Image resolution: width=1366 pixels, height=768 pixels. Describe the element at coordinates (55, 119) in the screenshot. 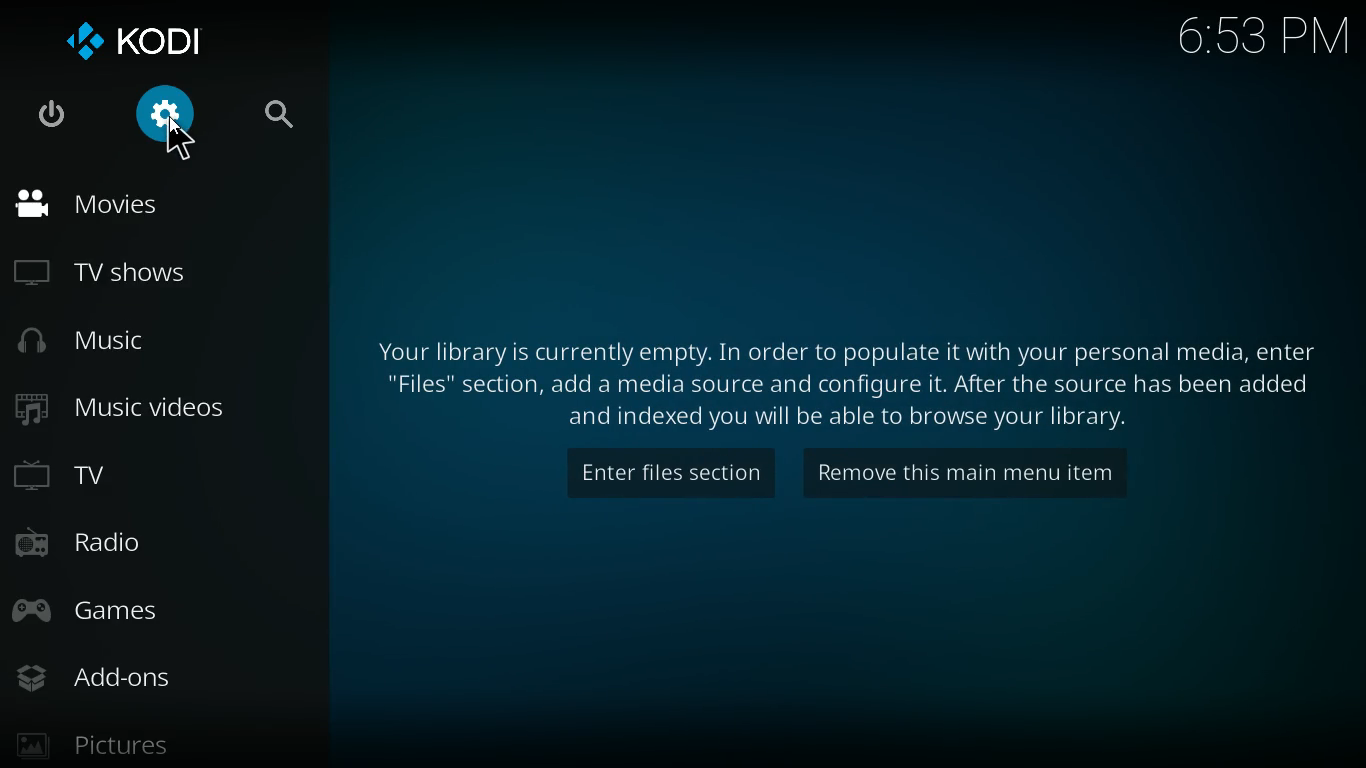

I see `power` at that location.